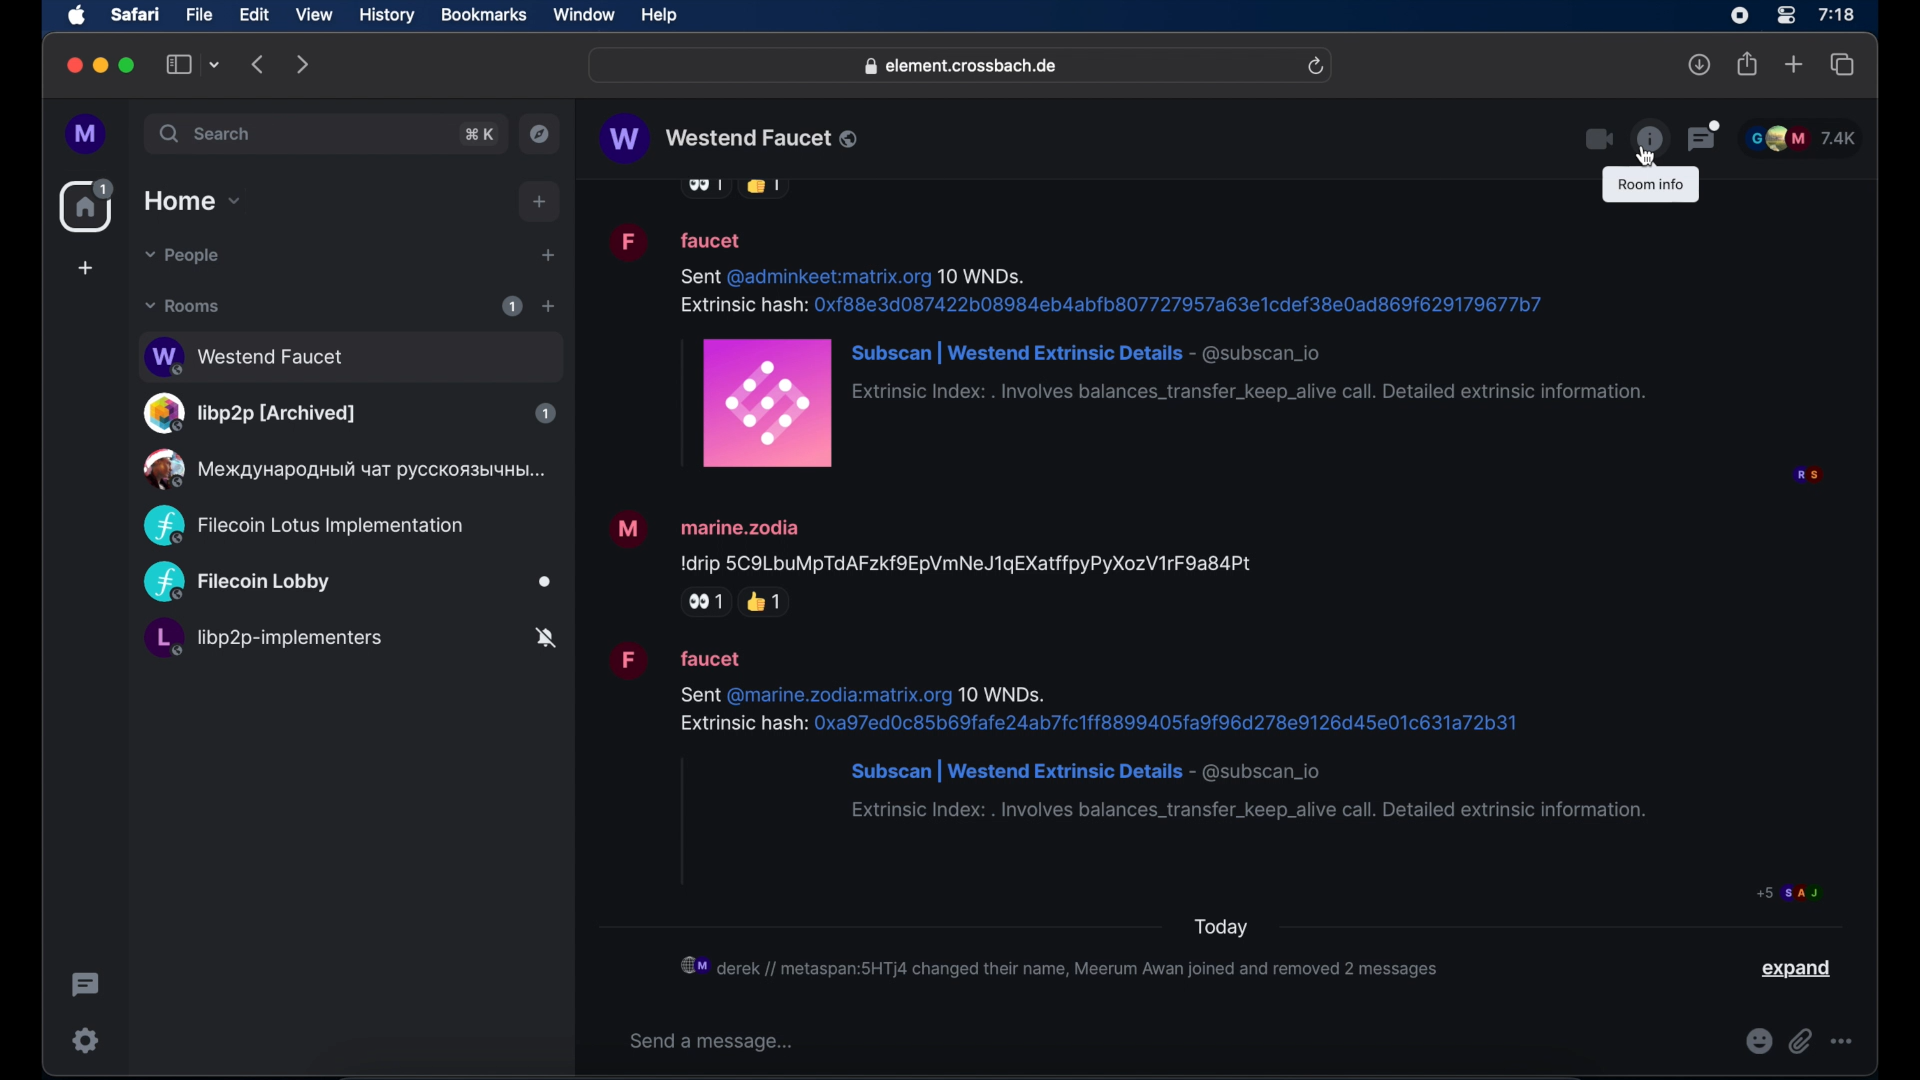 This screenshot has width=1920, height=1080. Describe the element at coordinates (72, 66) in the screenshot. I see `close` at that location.